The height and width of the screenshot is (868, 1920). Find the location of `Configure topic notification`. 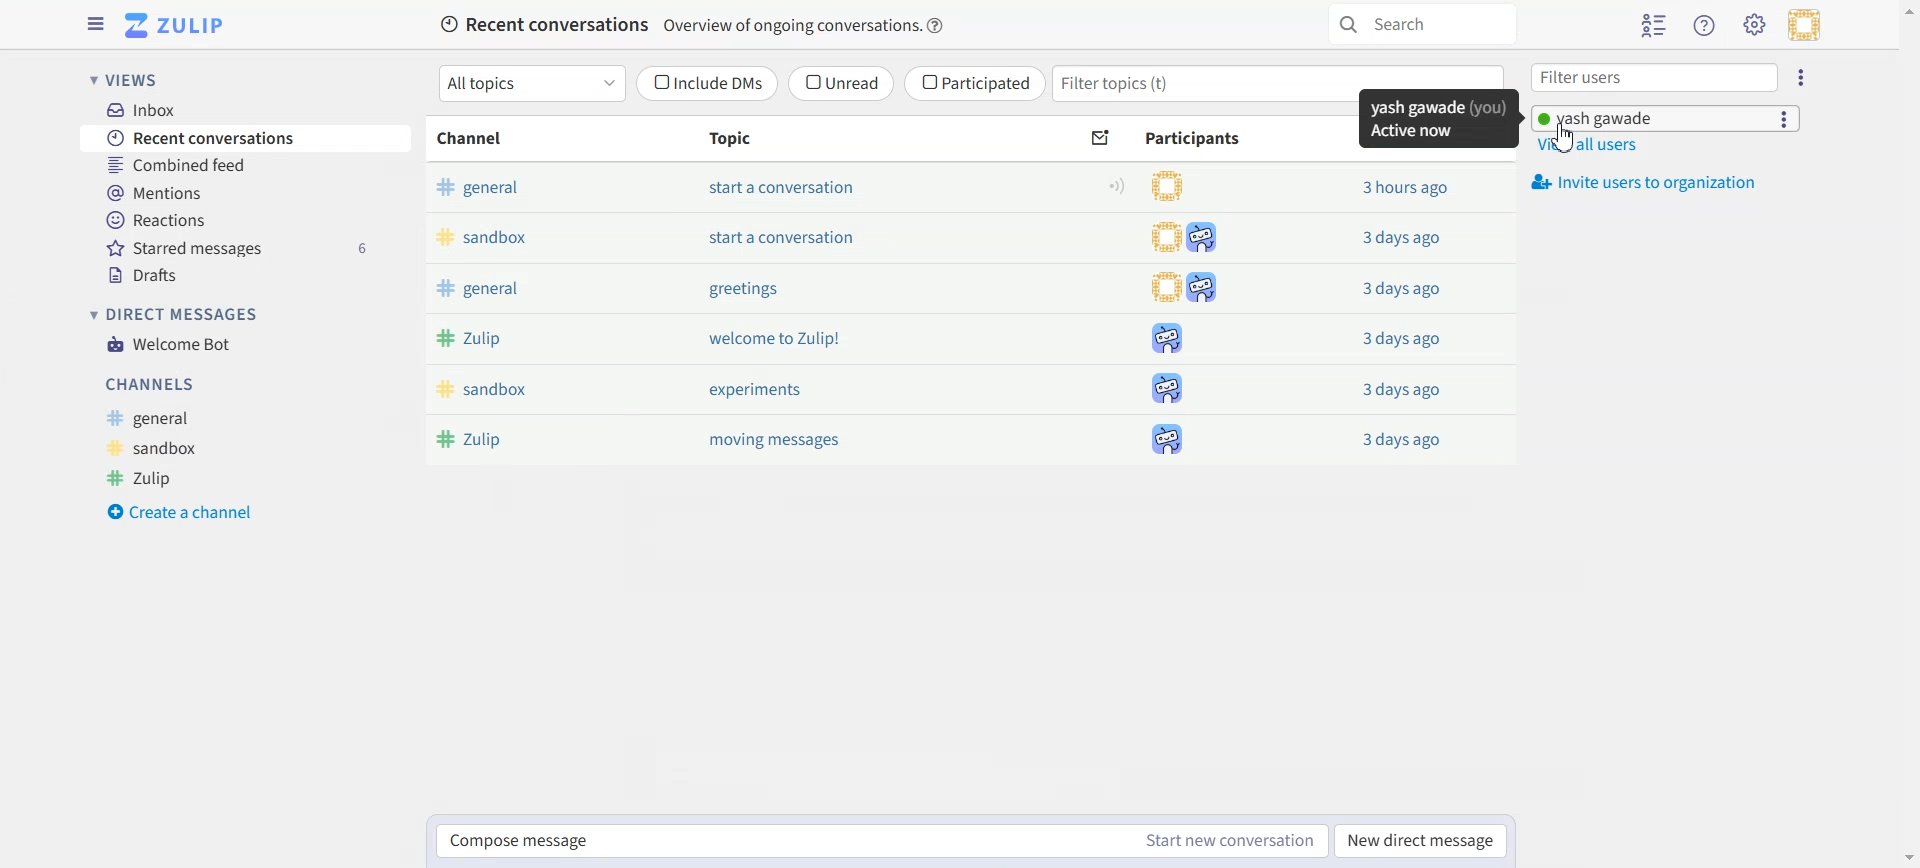

Configure topic notification is located at coordinates (1118, 189).